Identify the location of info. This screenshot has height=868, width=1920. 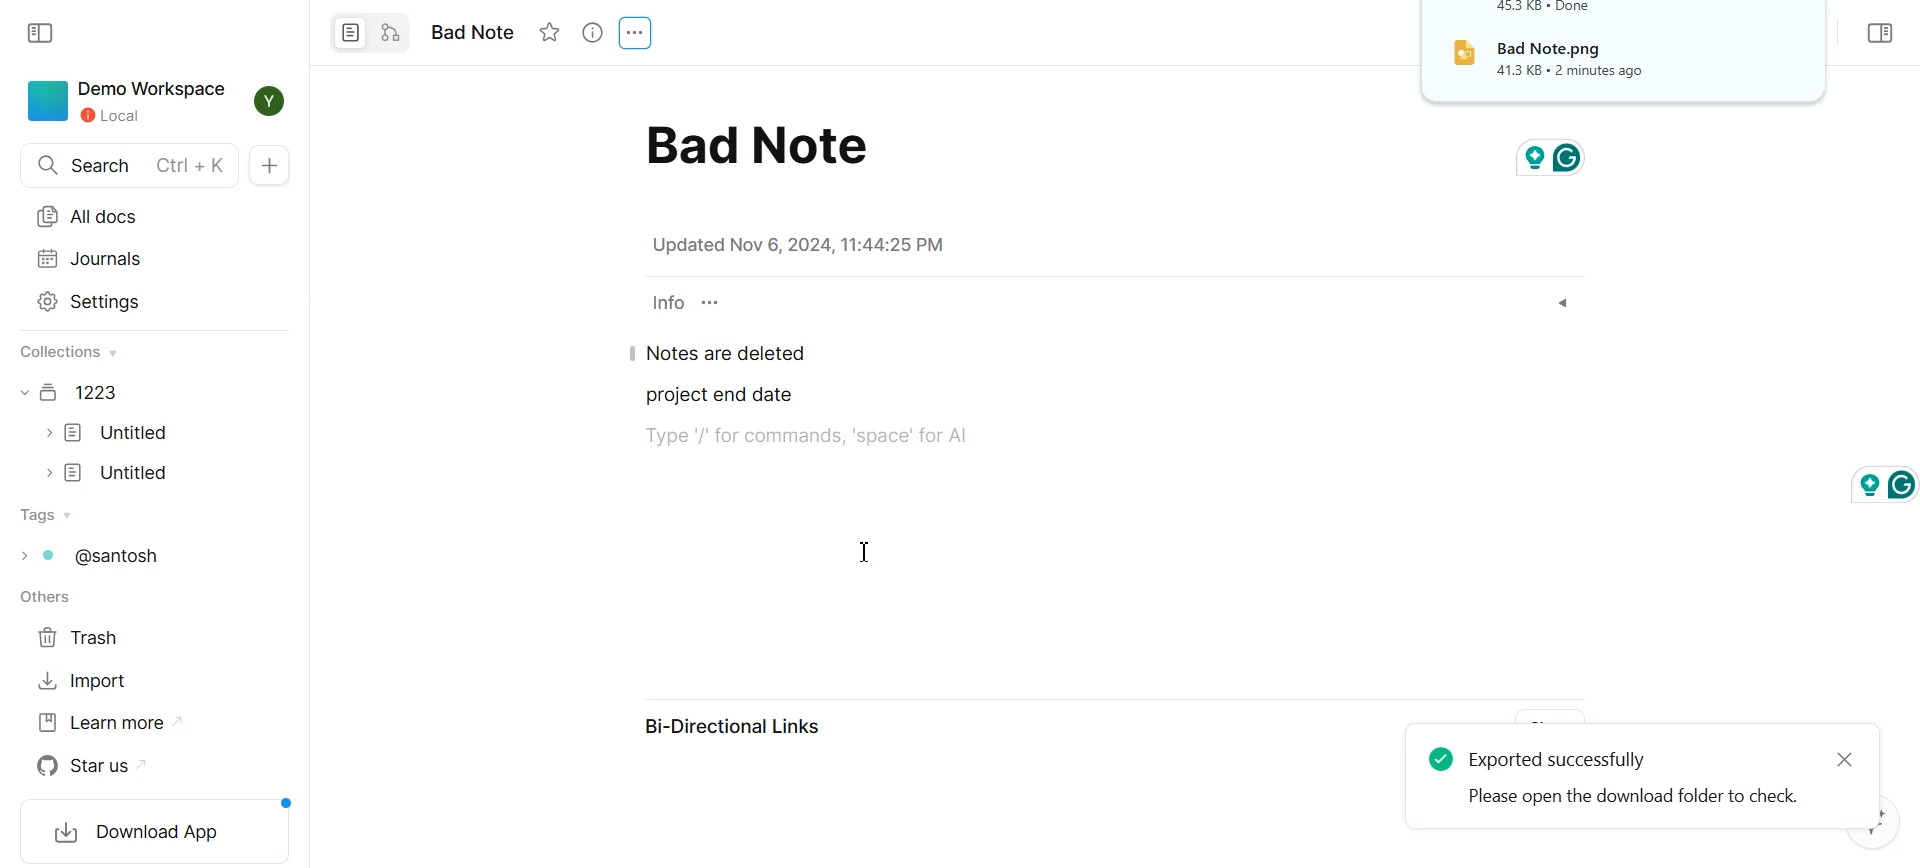
(666, 303).